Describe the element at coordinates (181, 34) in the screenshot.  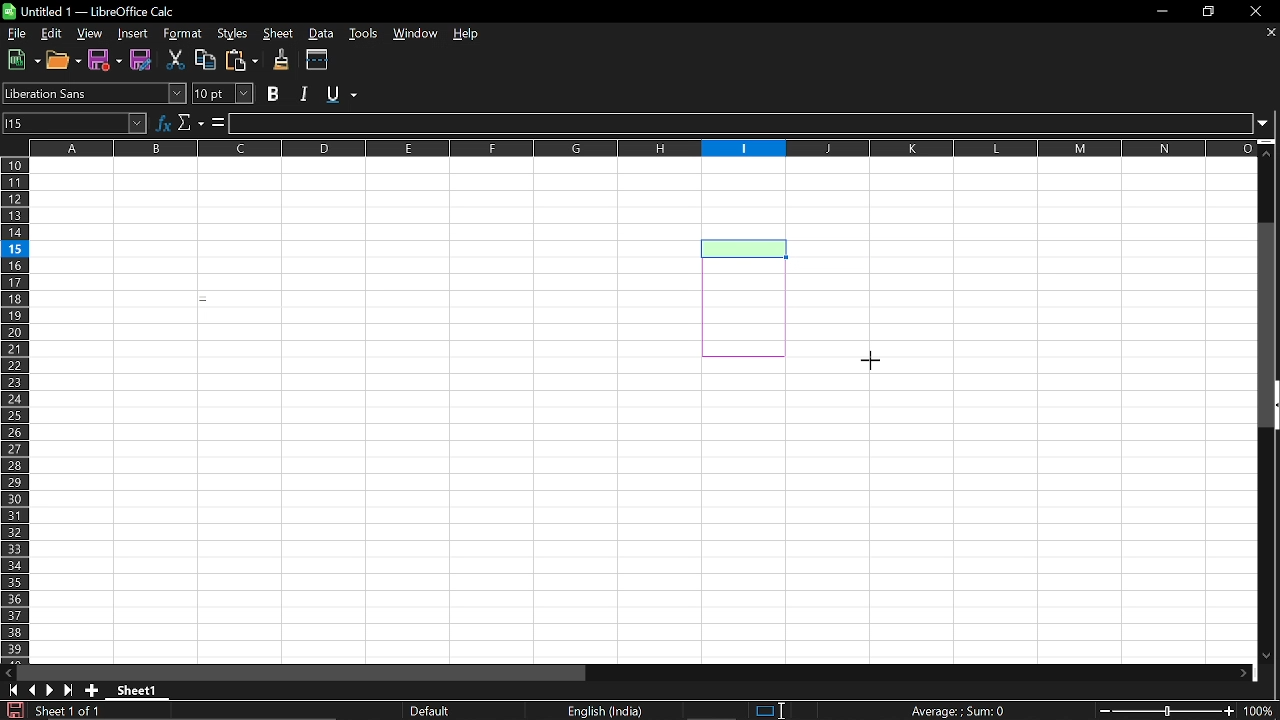
I see `Format` at that location.